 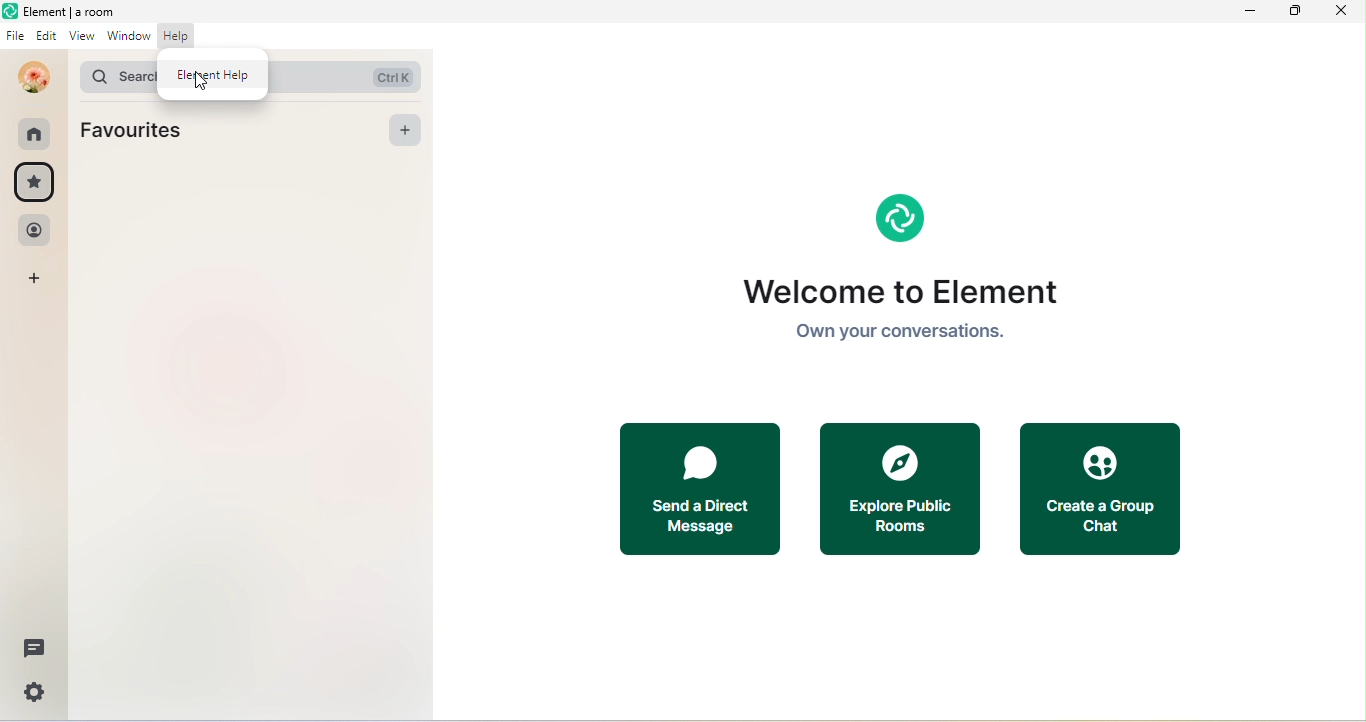 I want to click on search bar, so click(x=111, y=76).